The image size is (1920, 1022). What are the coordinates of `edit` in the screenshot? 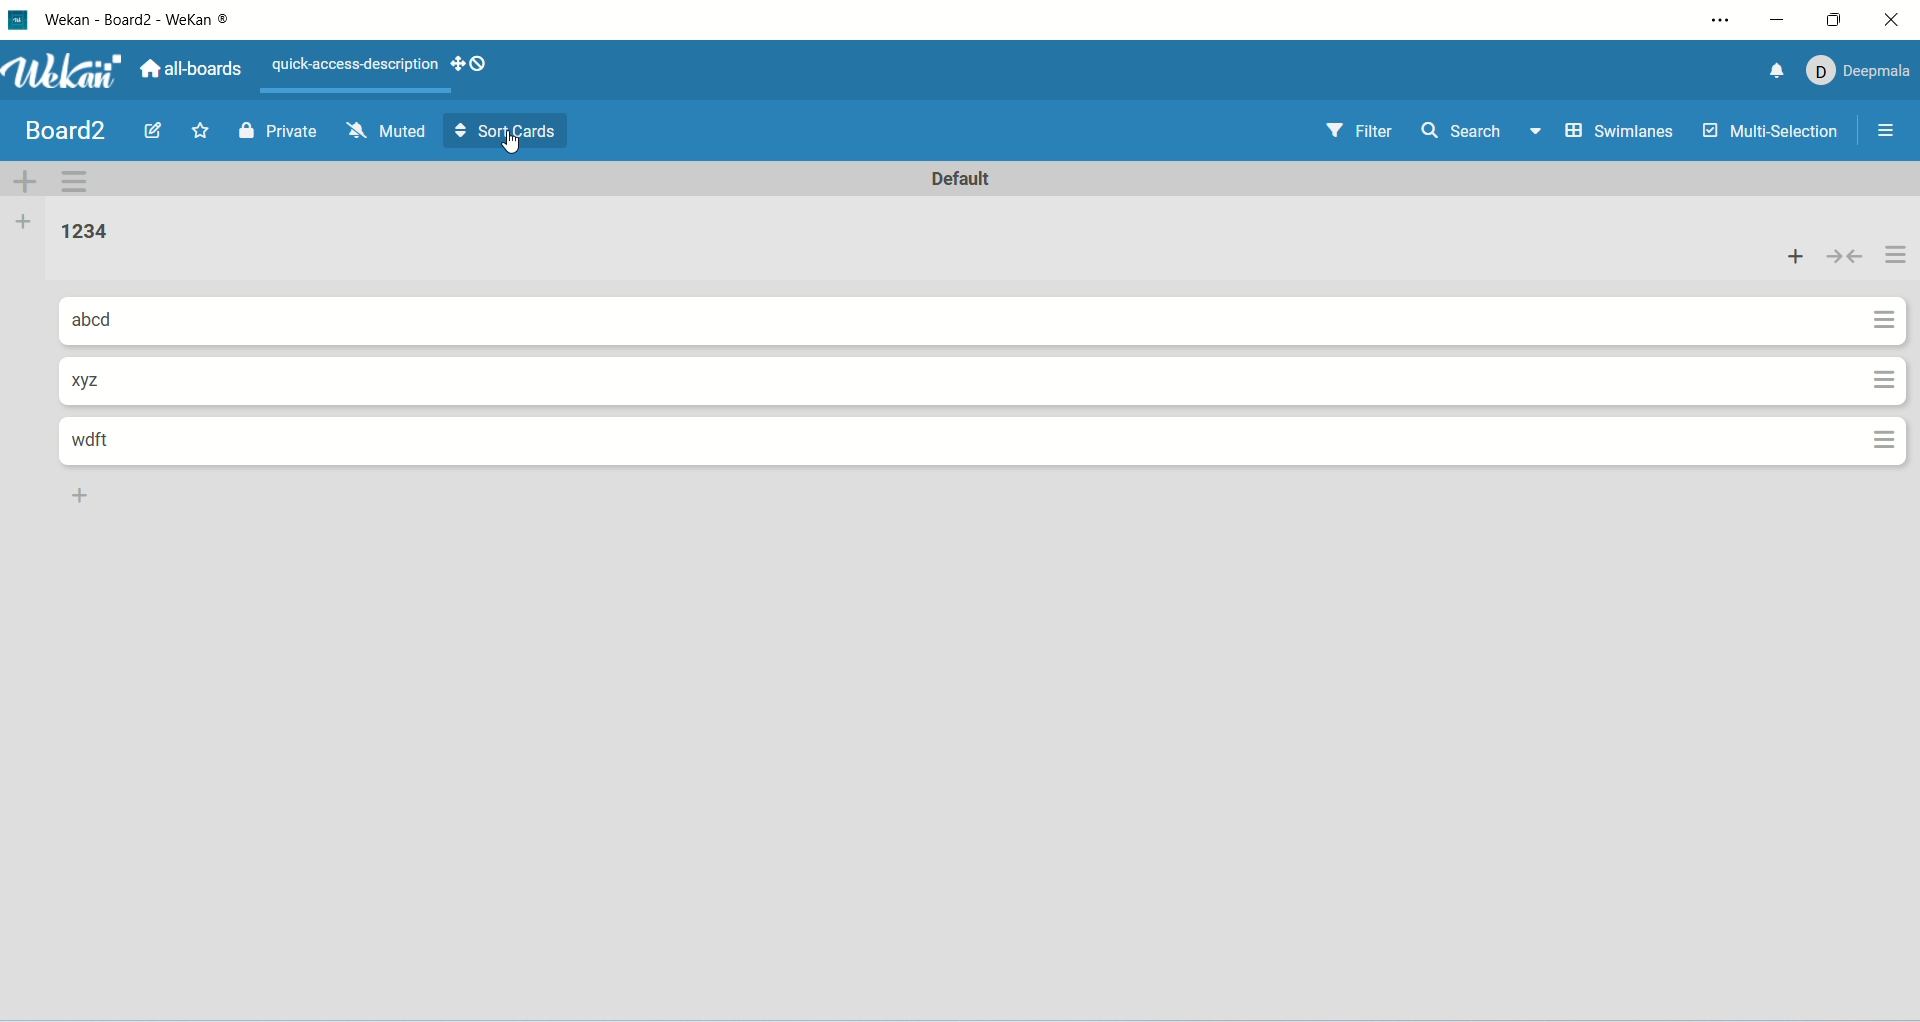 It's located at (153, 128).